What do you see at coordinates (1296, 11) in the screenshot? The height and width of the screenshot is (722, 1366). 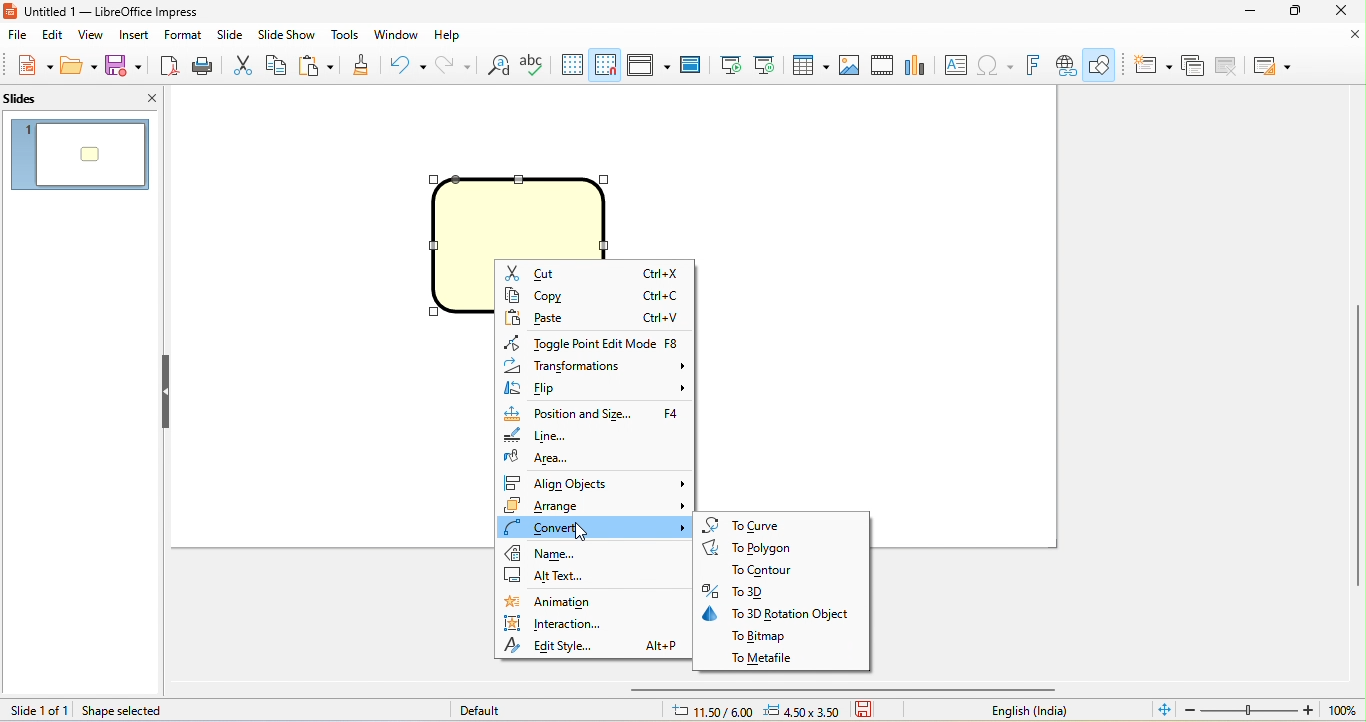 I see `maximize` at bounding box center [1296, 11].